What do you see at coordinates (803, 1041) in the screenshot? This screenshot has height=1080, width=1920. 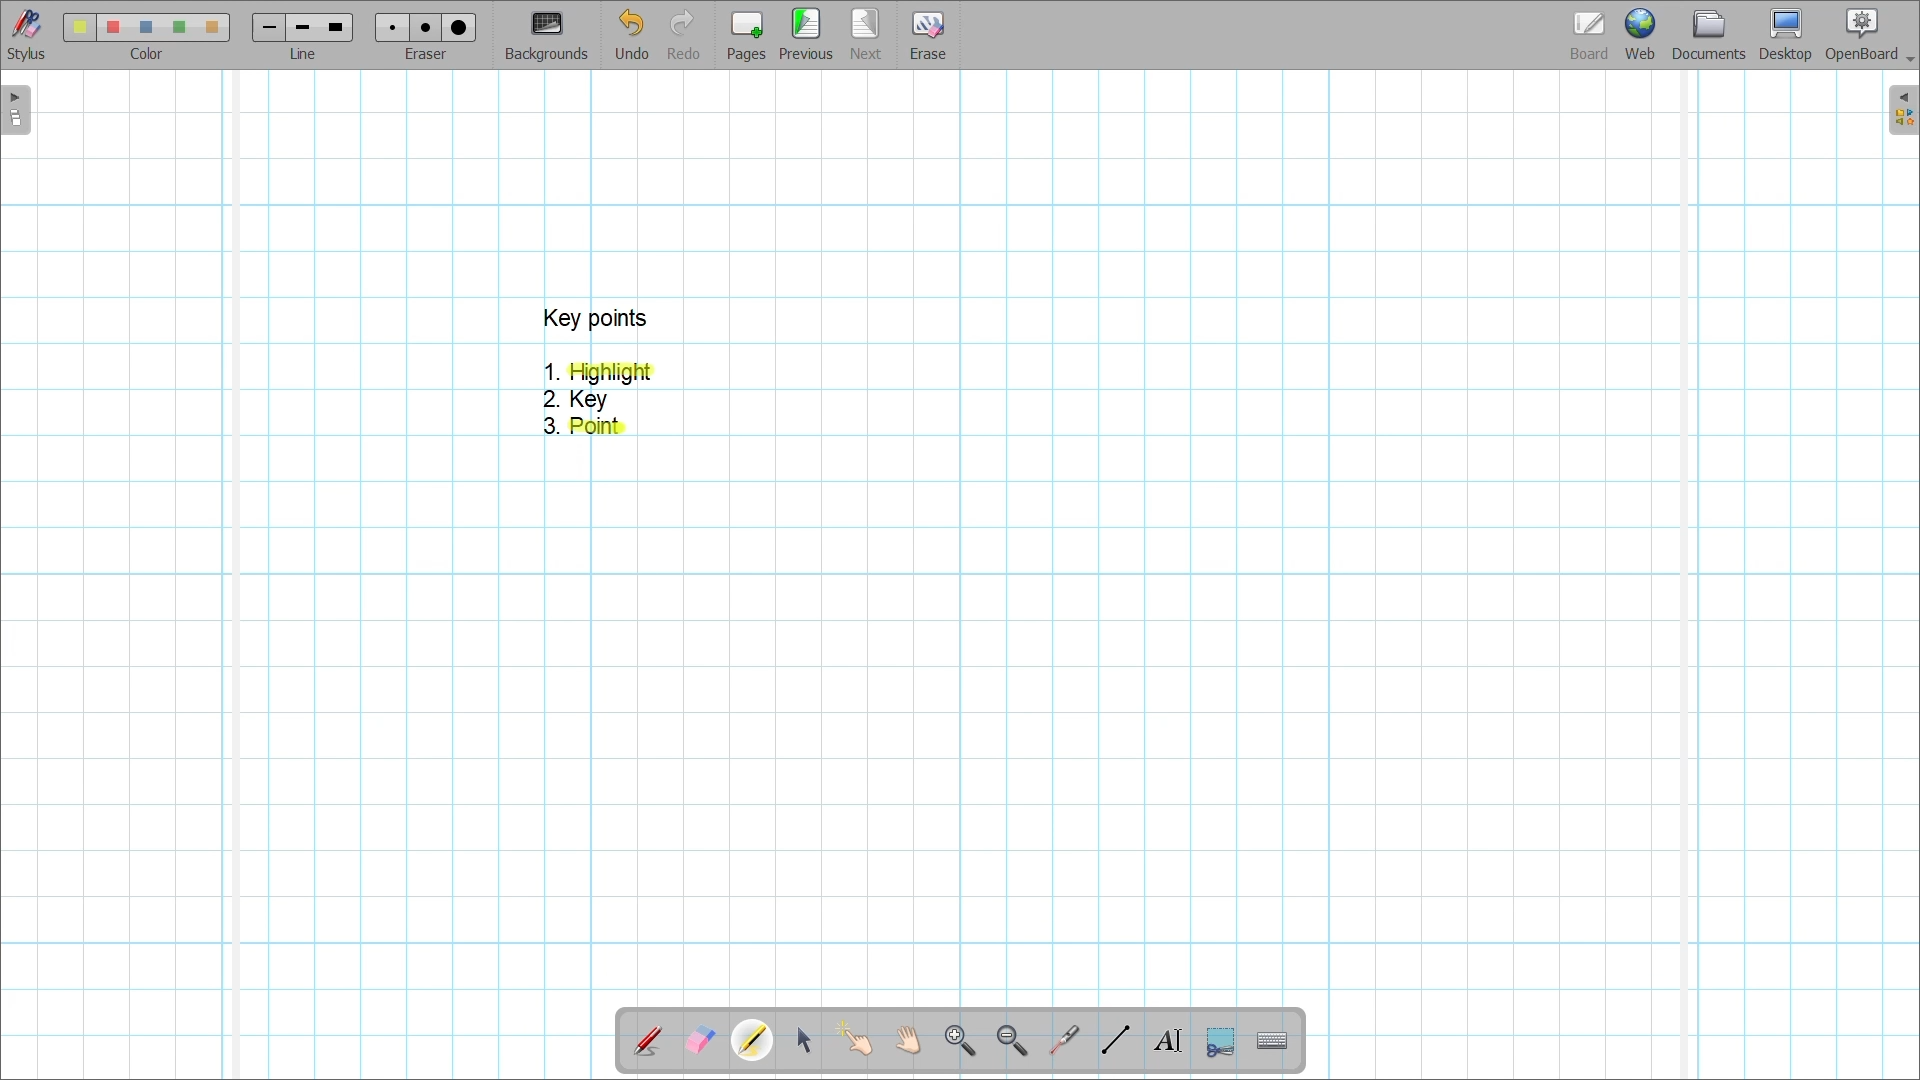 I see `Select and modify objects highlighted` at bounding box center [803, 1041].